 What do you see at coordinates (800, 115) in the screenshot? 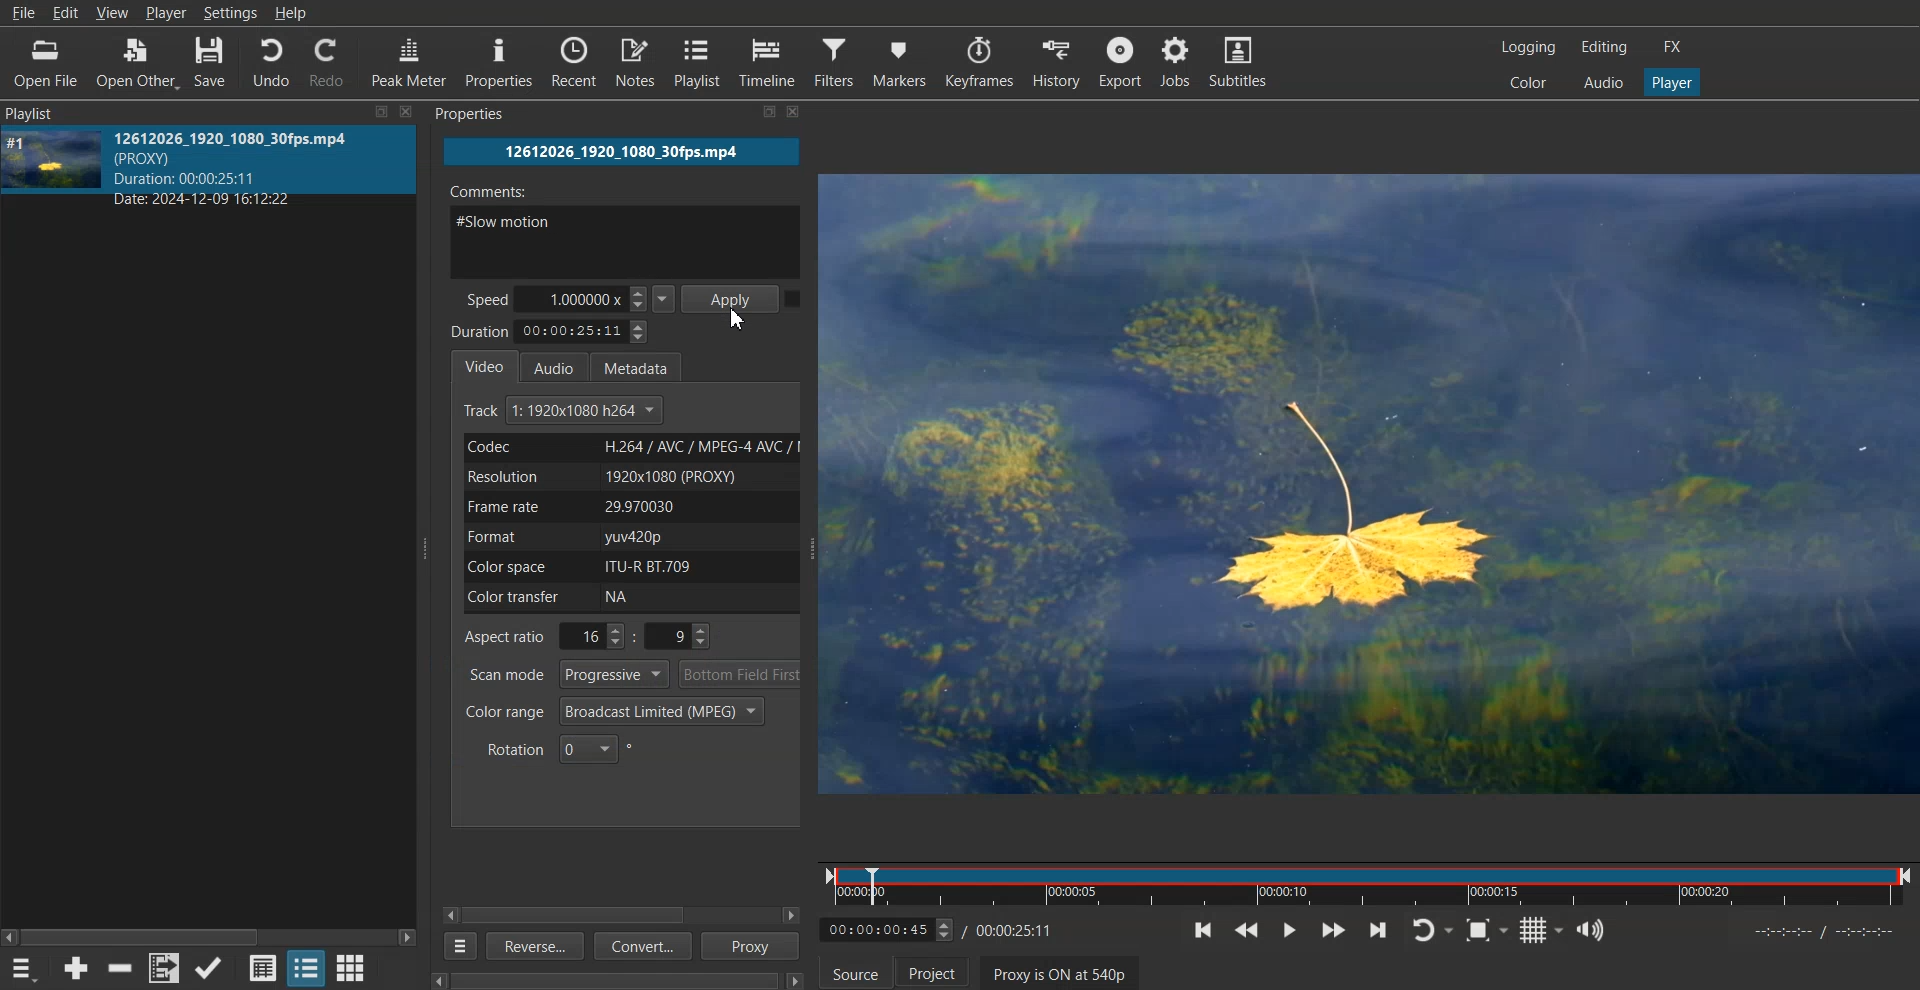
I see `close` at bounding box center [800, 115].